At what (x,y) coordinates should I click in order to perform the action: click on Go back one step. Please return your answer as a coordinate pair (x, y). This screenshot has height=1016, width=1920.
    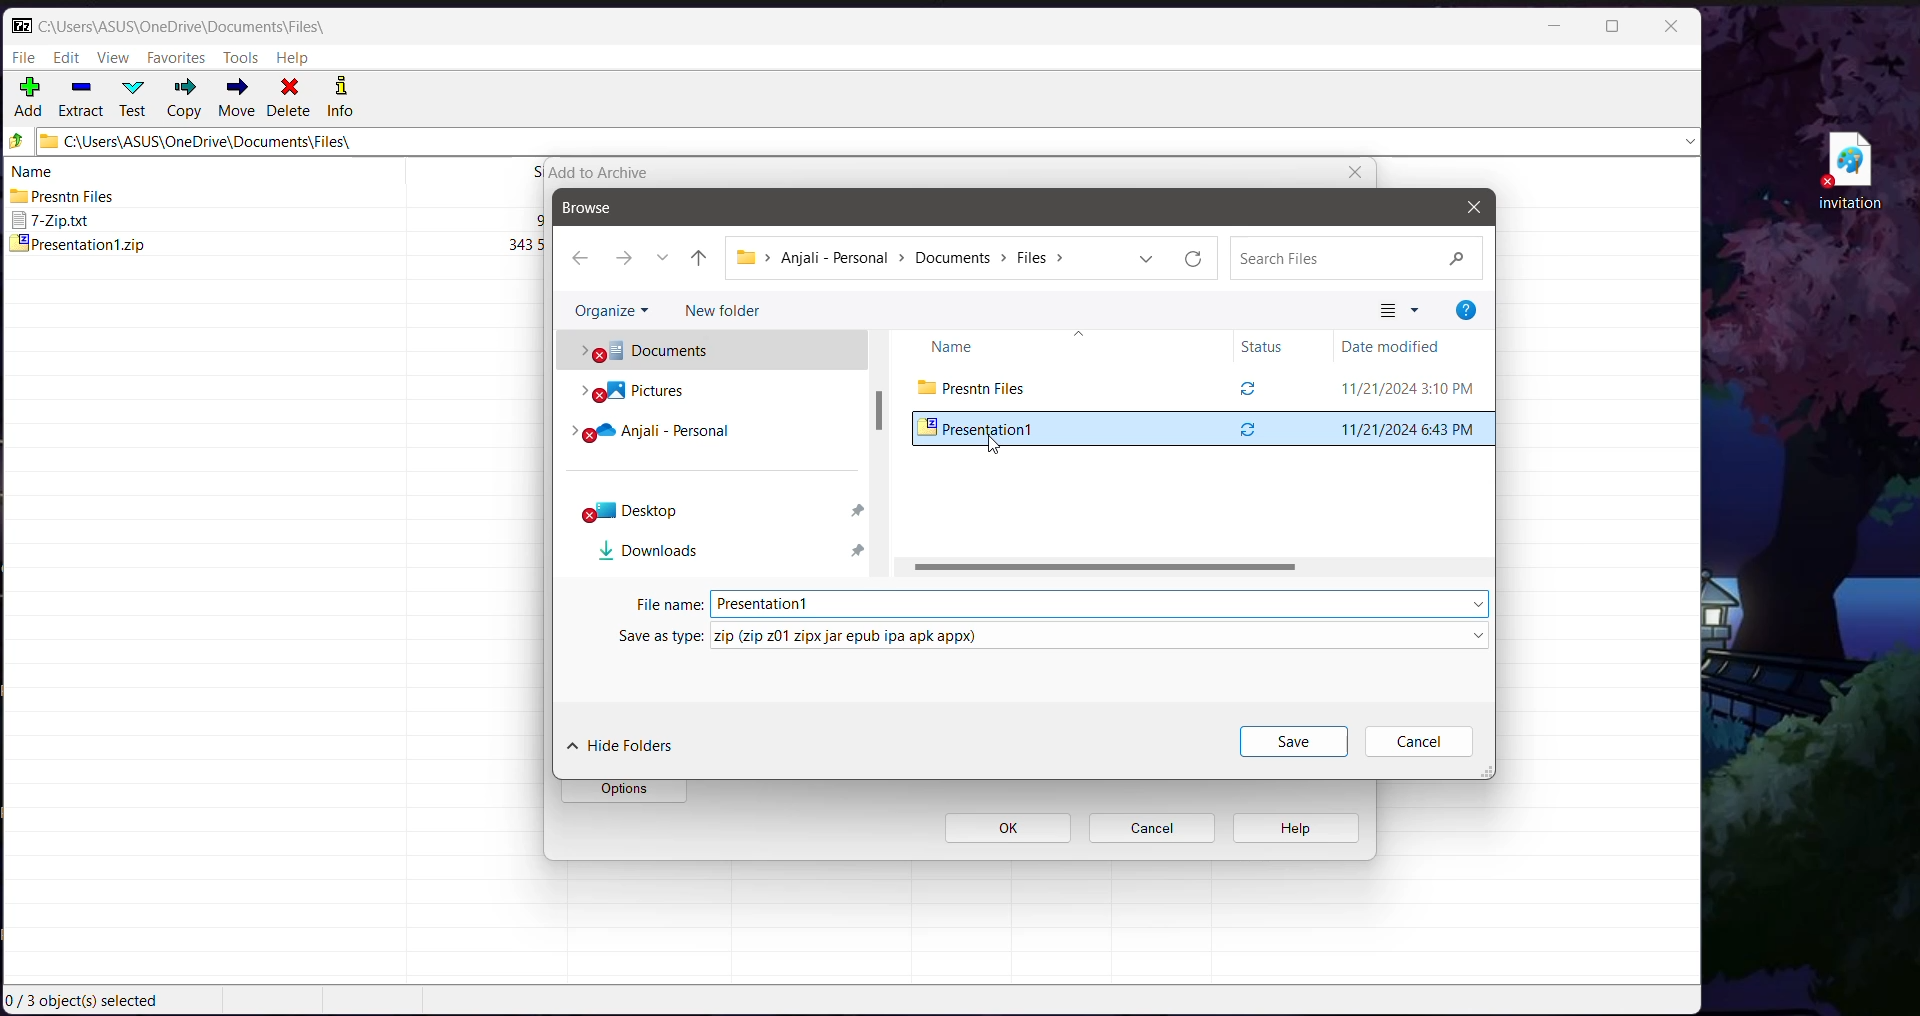
    Looking at the image, I should click on (577, 260).